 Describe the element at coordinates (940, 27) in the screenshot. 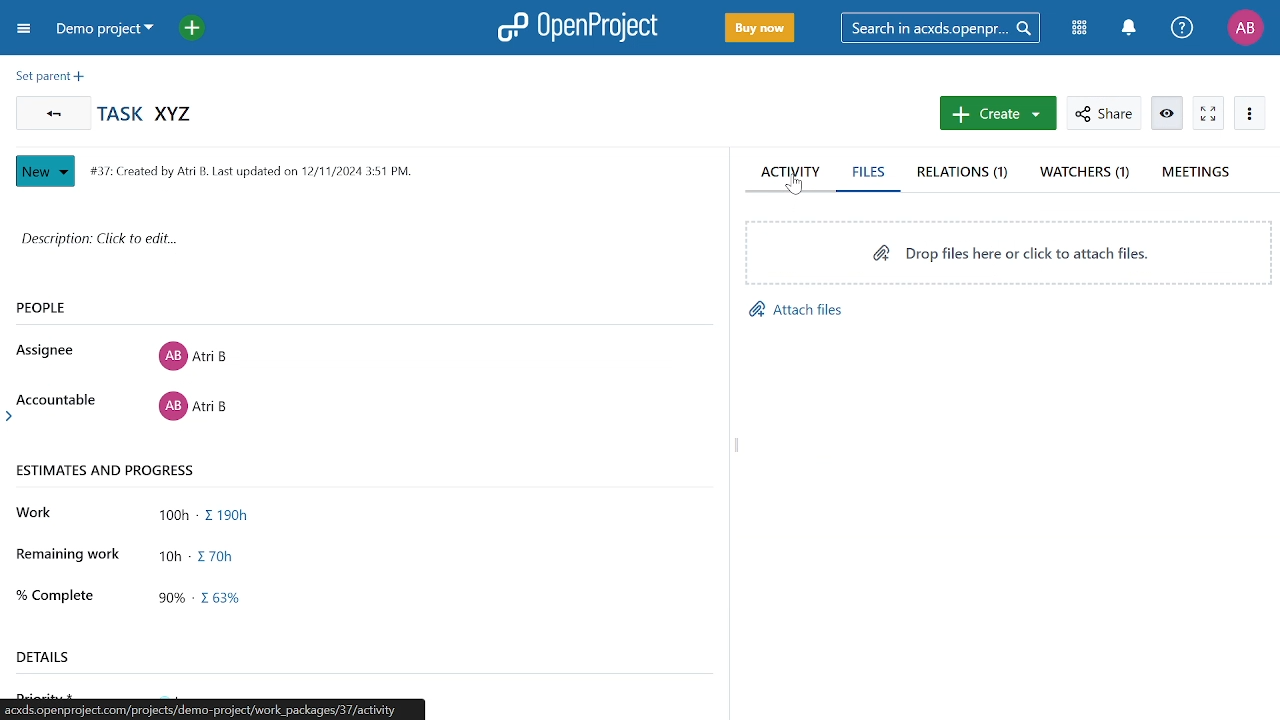

I see `Search` at that location.